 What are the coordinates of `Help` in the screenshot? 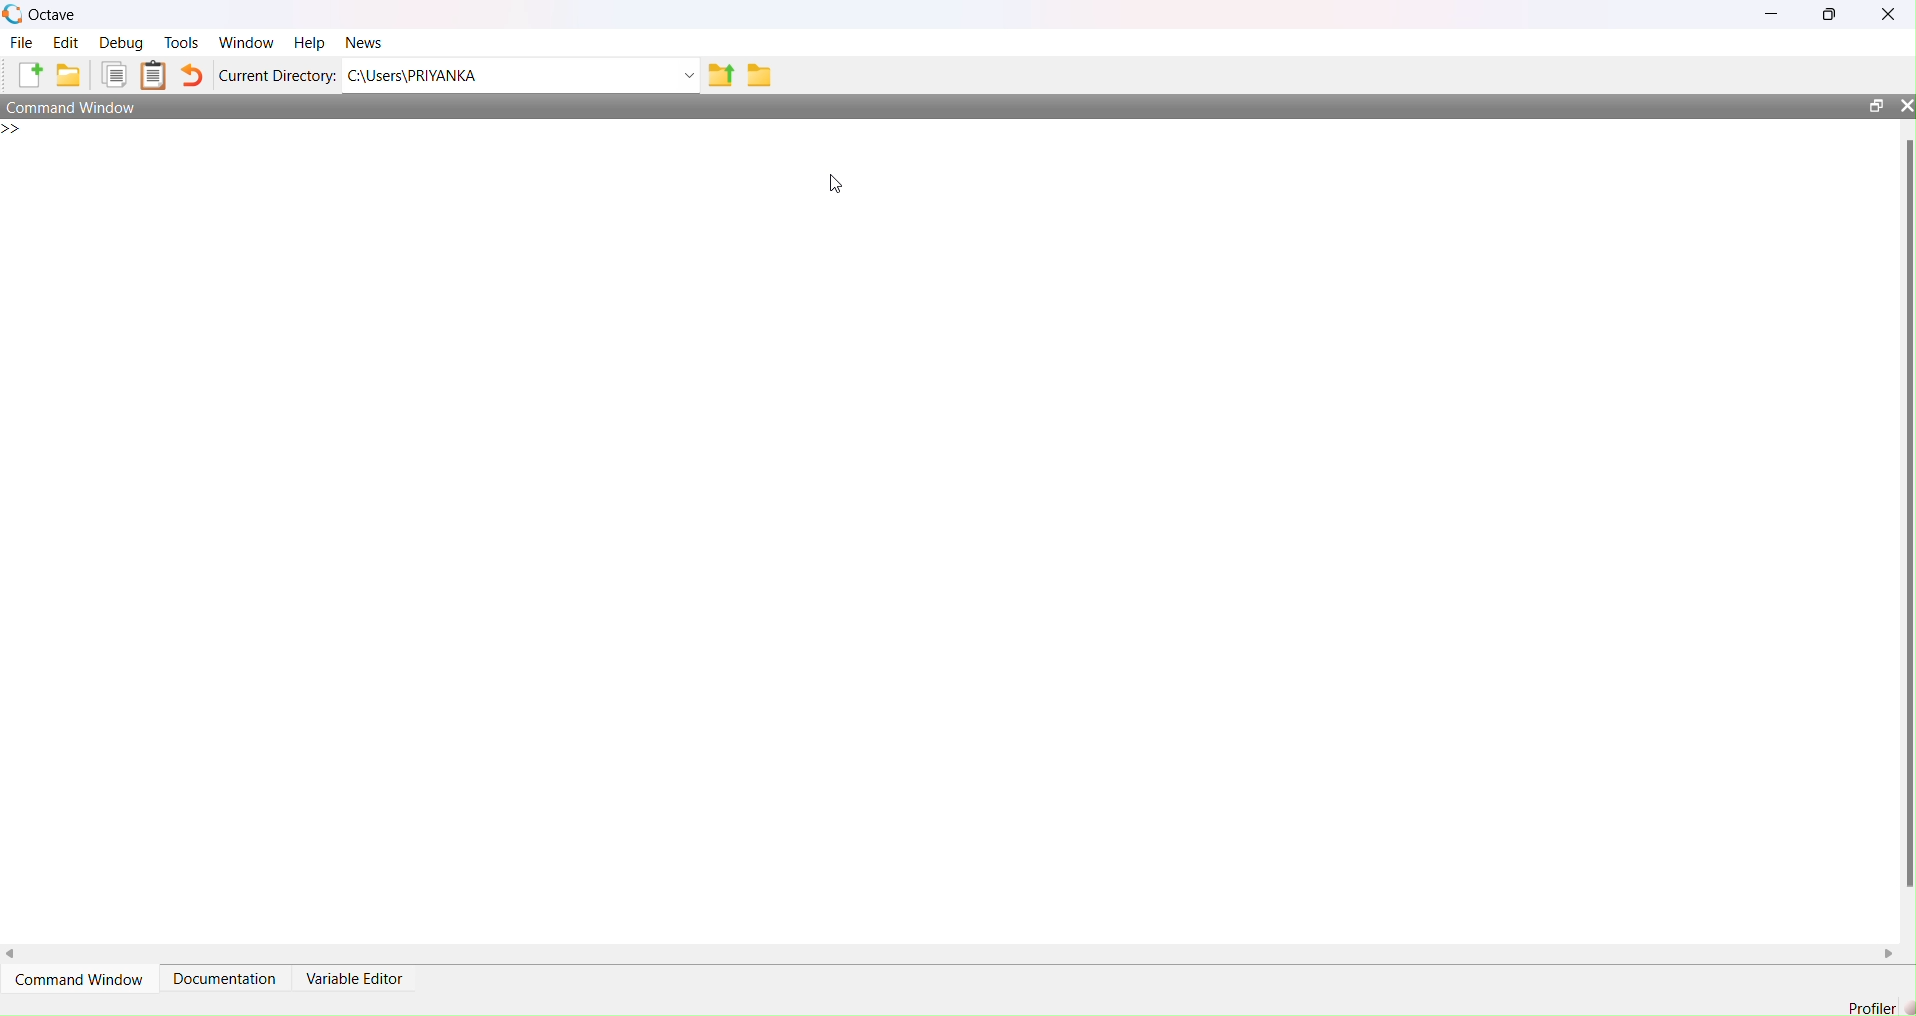 It's located at (312, 41).